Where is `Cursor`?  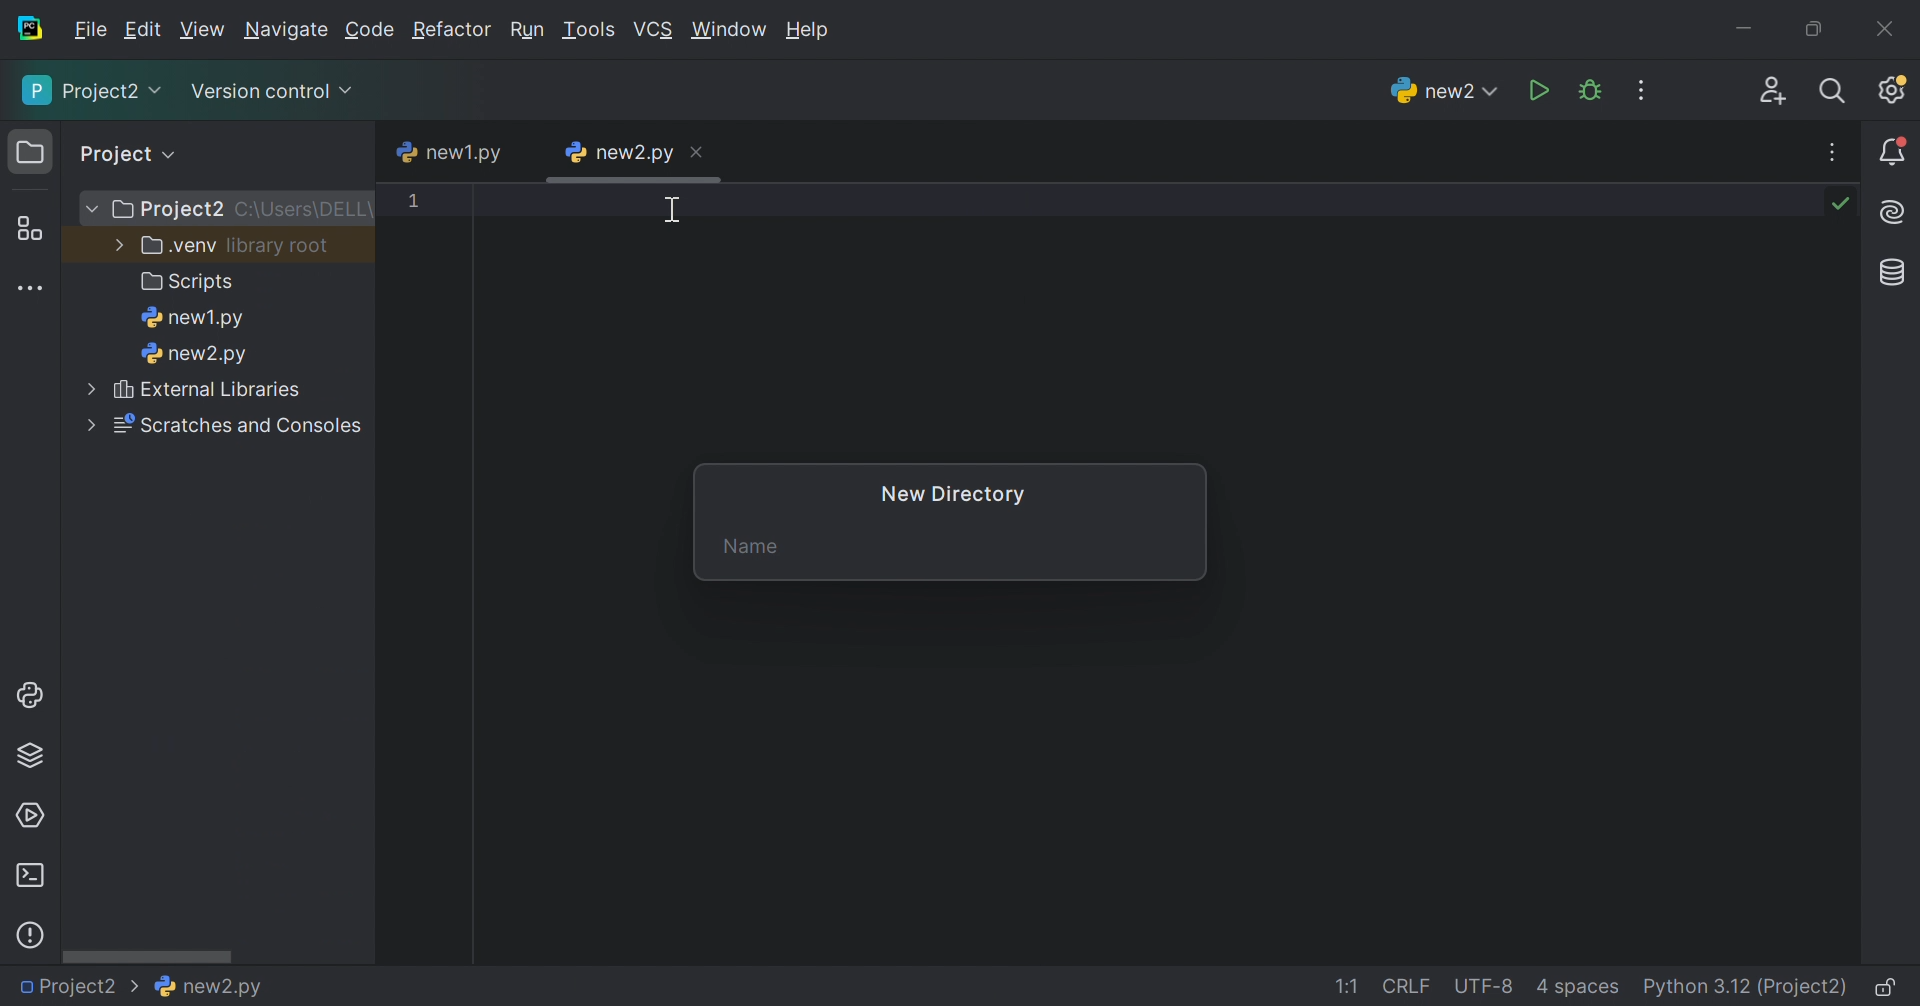 Cursor is located at coordinates (677, 211).